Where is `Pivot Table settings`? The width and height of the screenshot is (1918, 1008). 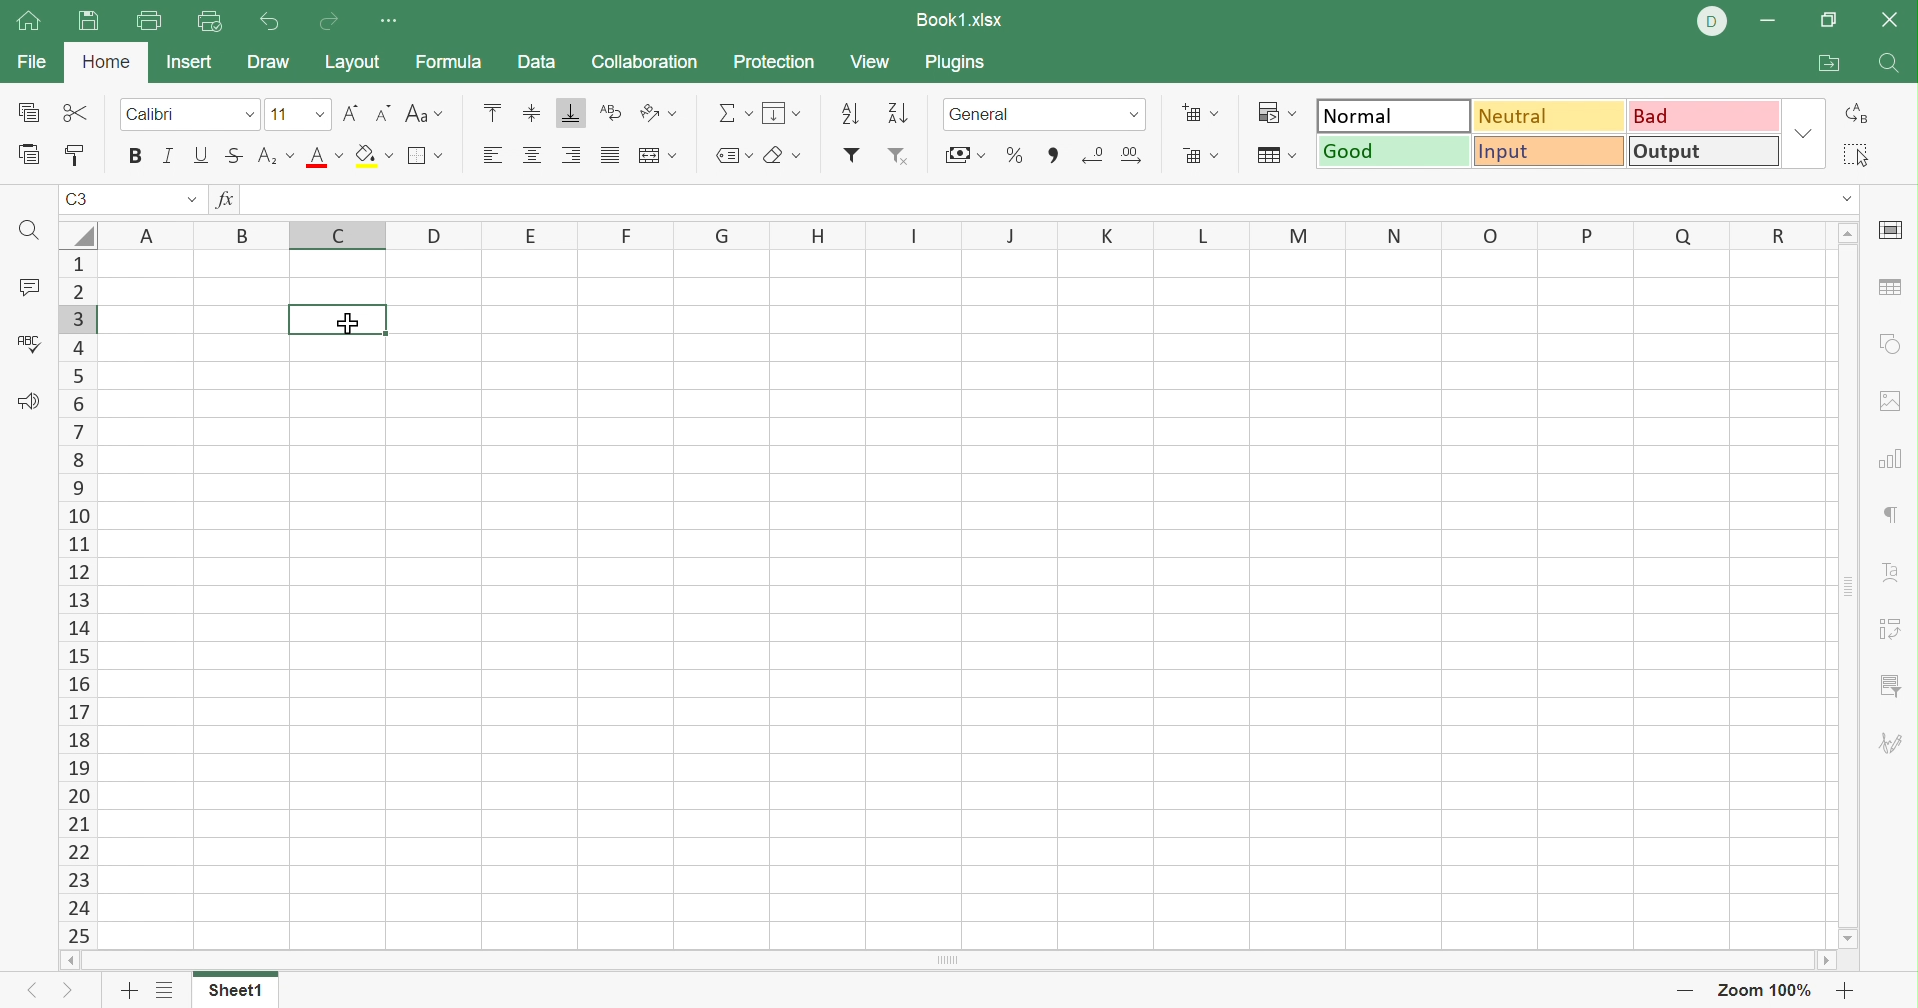 Pivot Table settings is located at coordinates (1893, 631).